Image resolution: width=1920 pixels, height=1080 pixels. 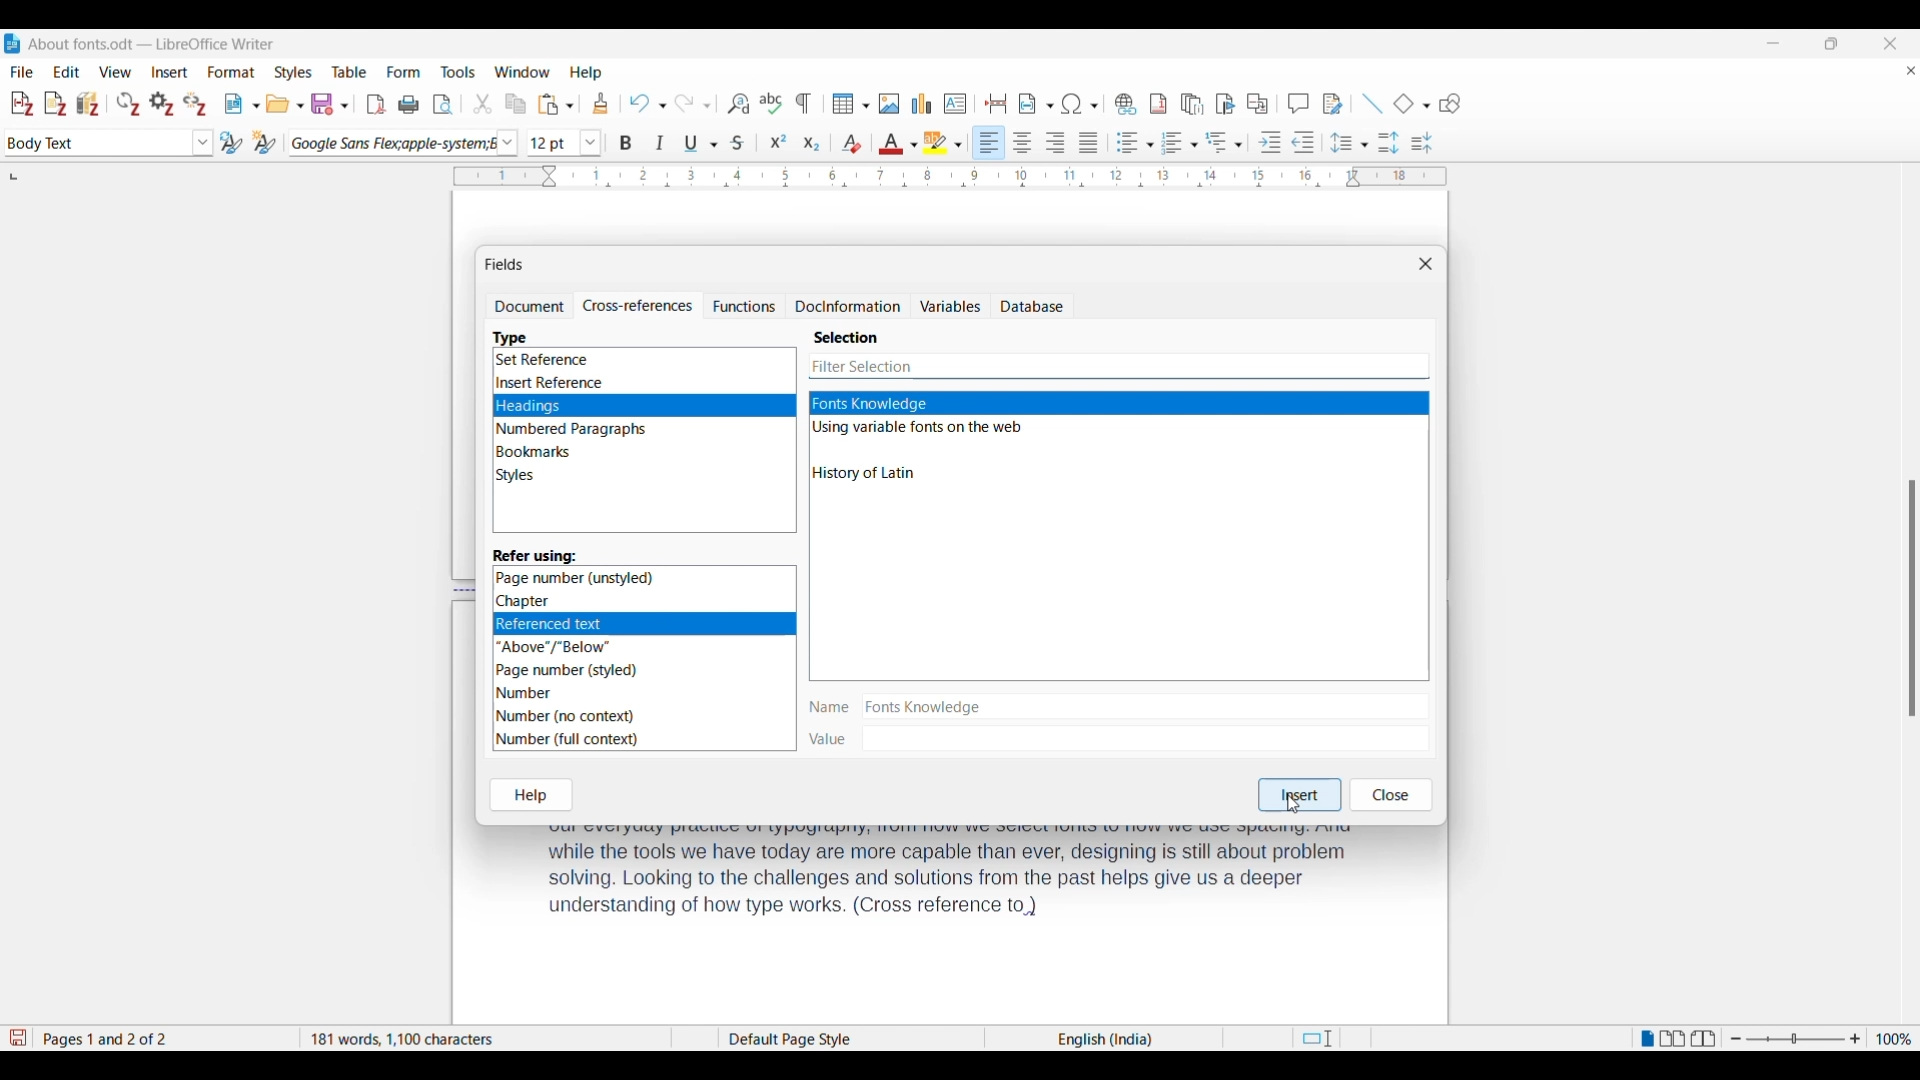 What do you see at coordinates (949, 306) in the screenshot?
I see `Variables` at bounding box center [949, 306].